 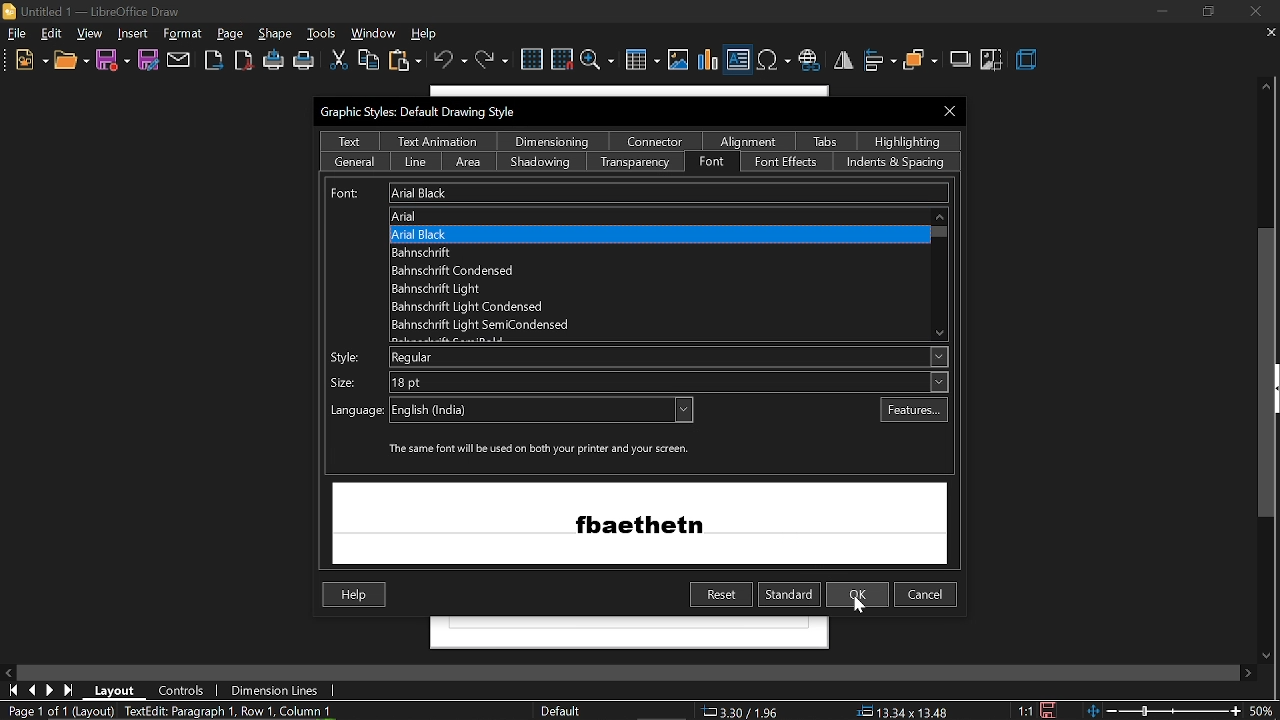 I want to click on print directly, so click(x=274, y=59).